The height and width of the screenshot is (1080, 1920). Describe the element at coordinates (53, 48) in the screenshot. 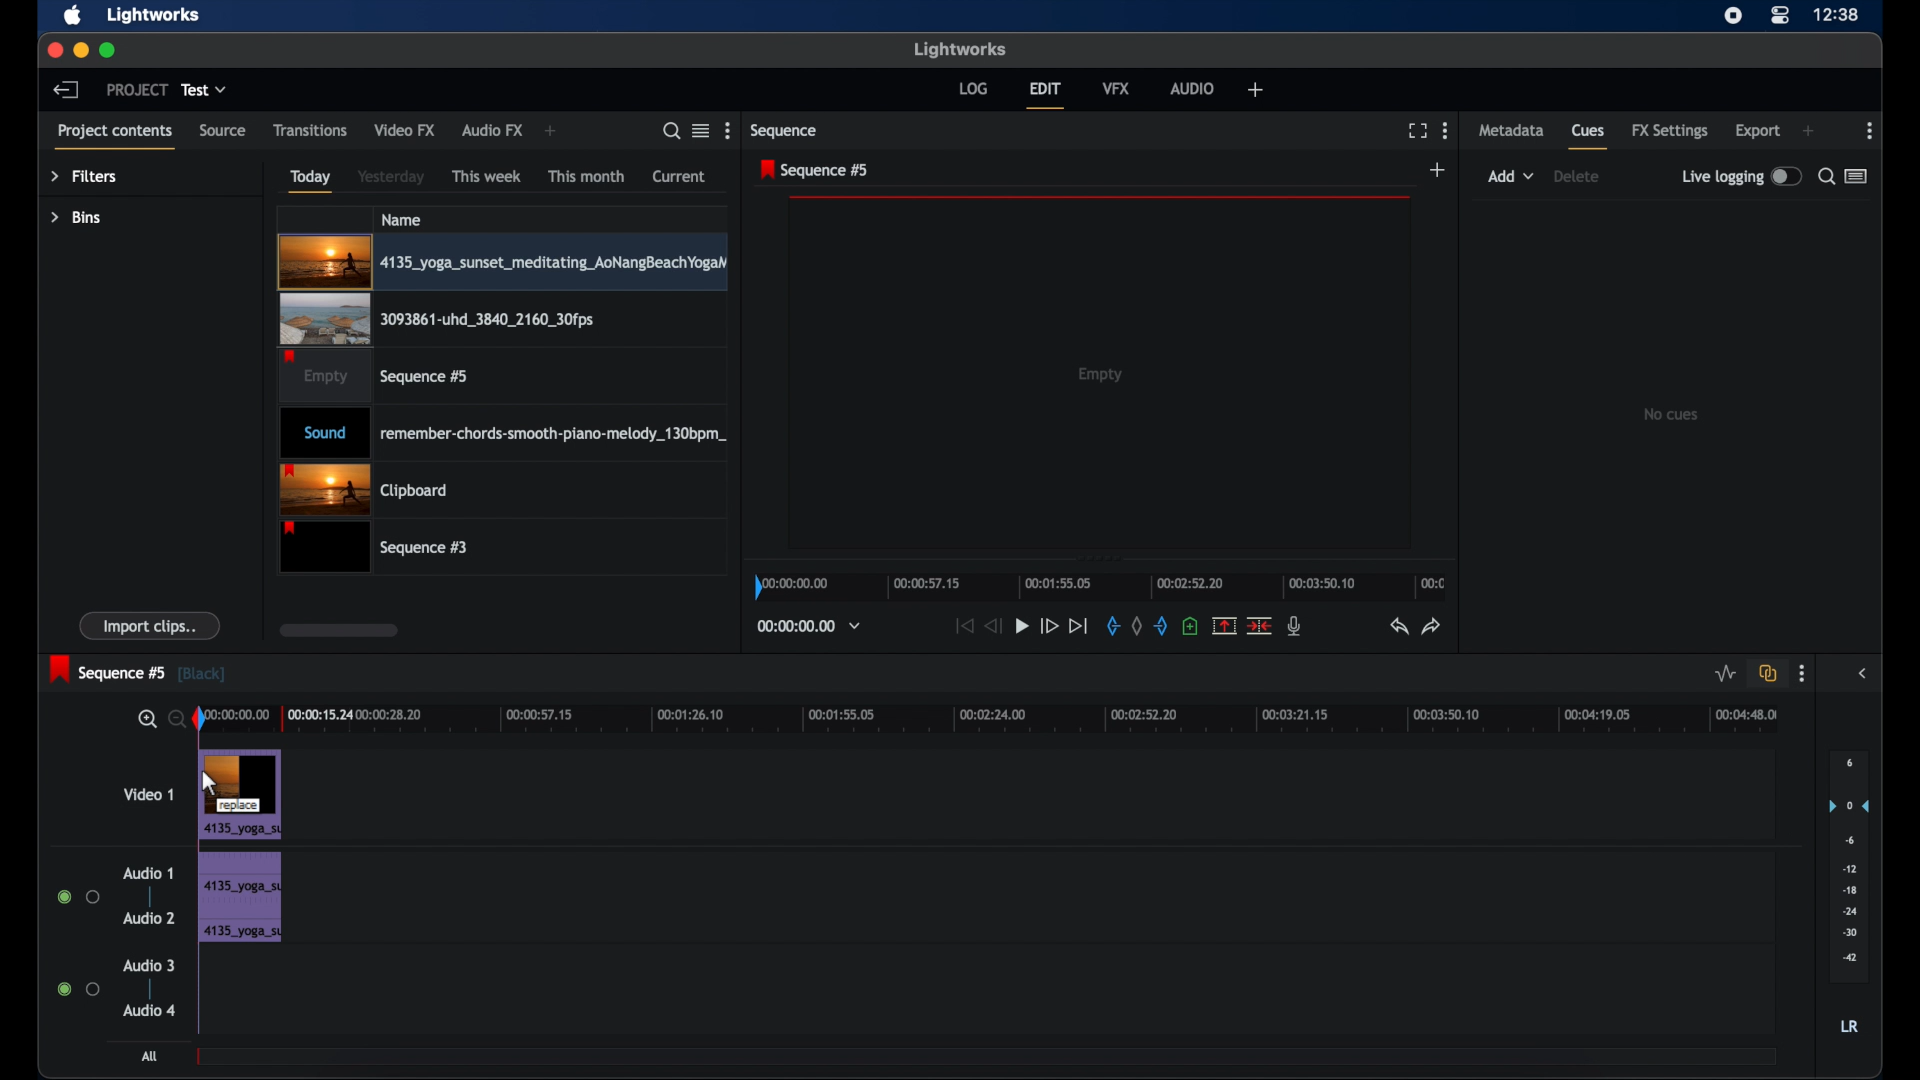

I see `close` at that location.